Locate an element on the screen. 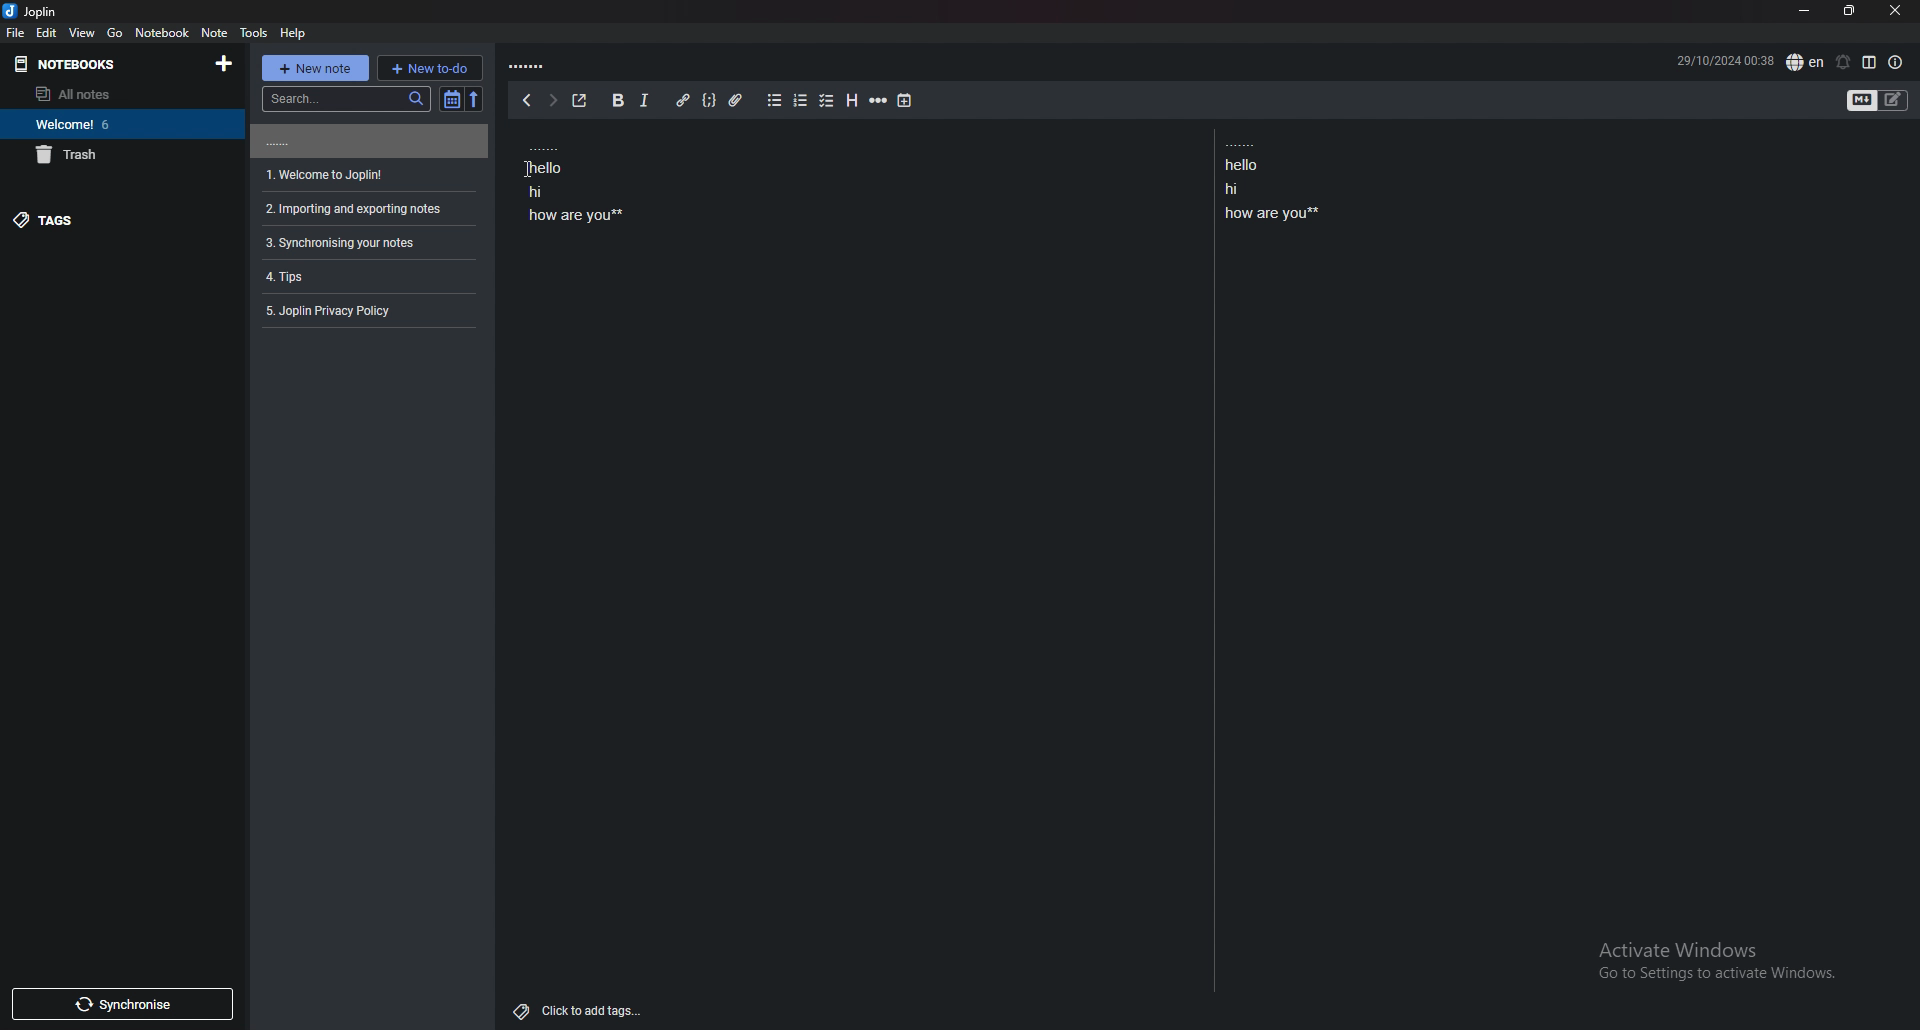  file is located at coordinates (17, 33).